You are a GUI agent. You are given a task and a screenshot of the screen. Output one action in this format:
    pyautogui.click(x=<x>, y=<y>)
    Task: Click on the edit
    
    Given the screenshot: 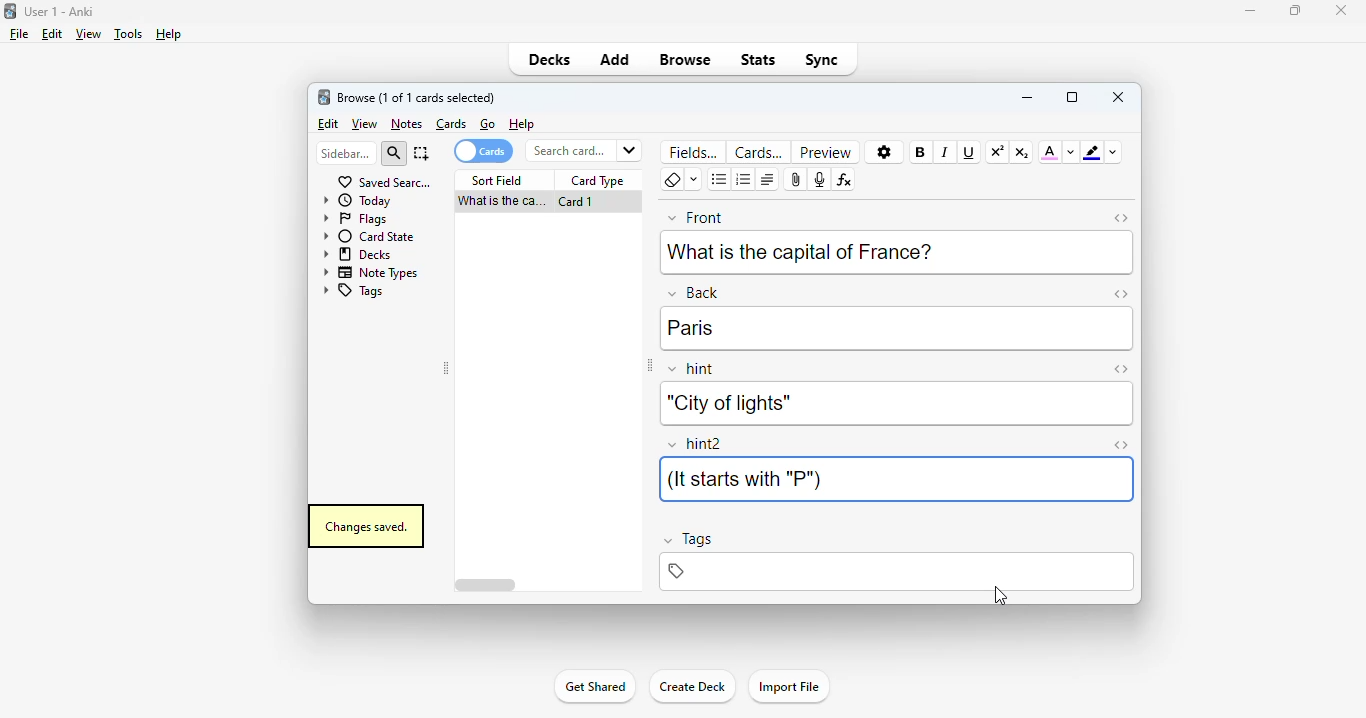 What is the action you would take?
    pyautogui.click(x=329, y=124)
    